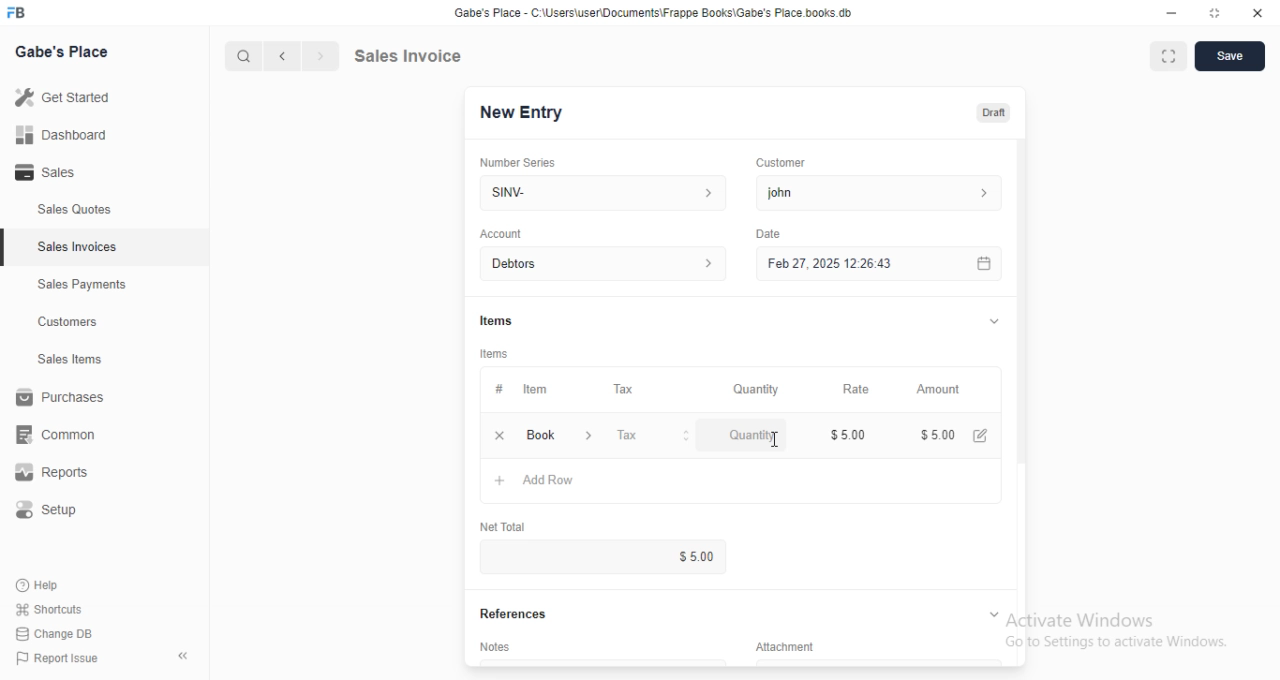 The height and width of the screenshot is (680, 1280). I want to click on collapse, so click(181, 653).